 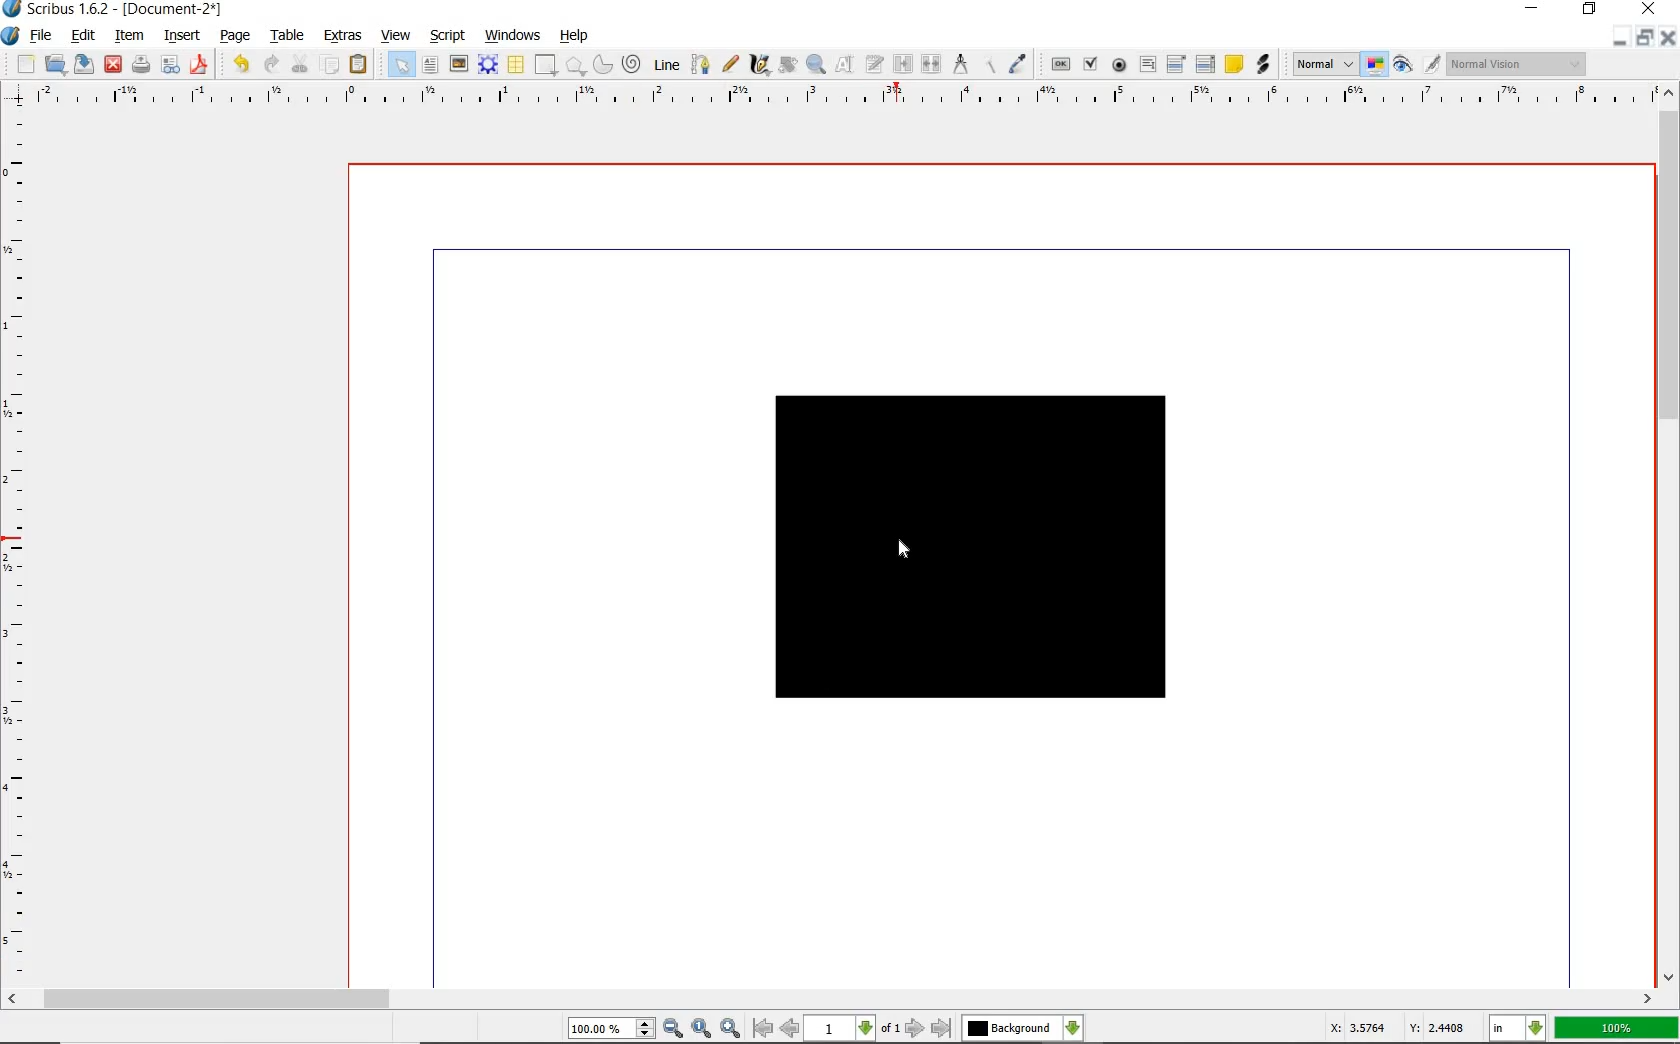 What do you see at coordinates (486, 64) in the screenshot?
I see `render frame` at bounding box center [486, 64].